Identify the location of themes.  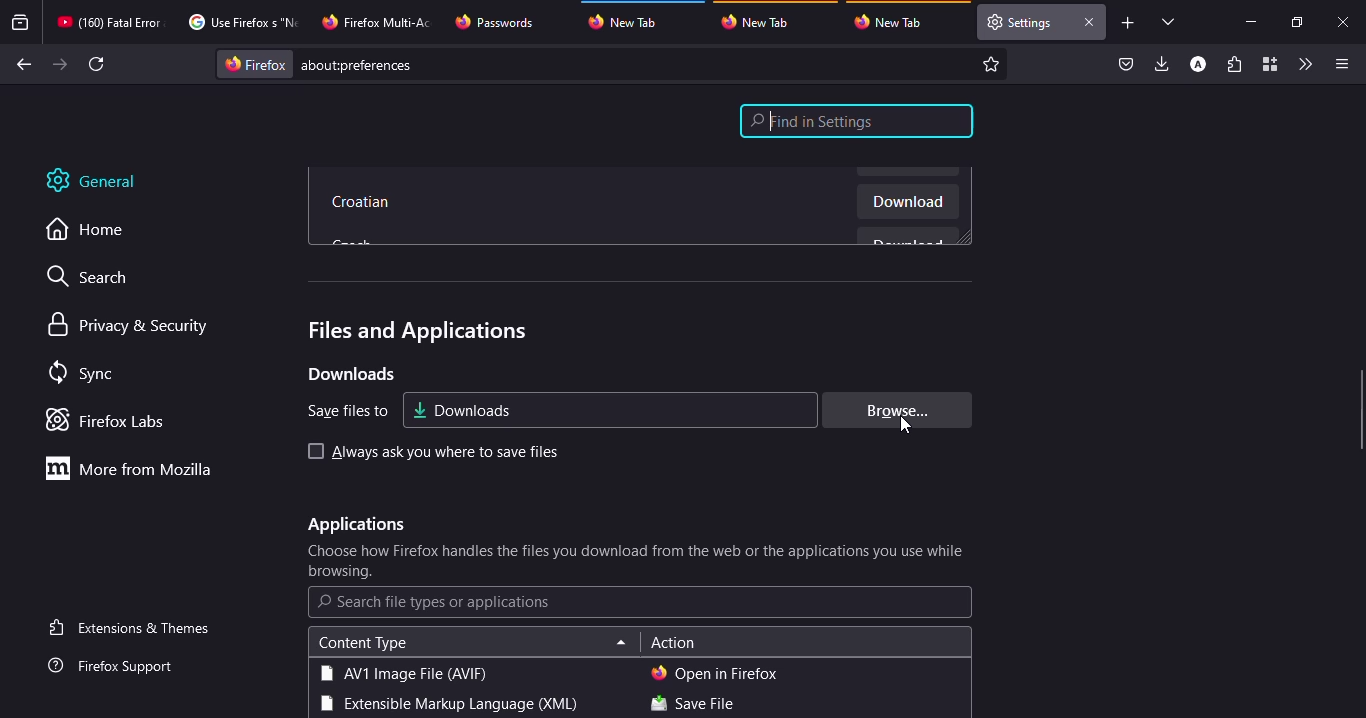
(133, 627).